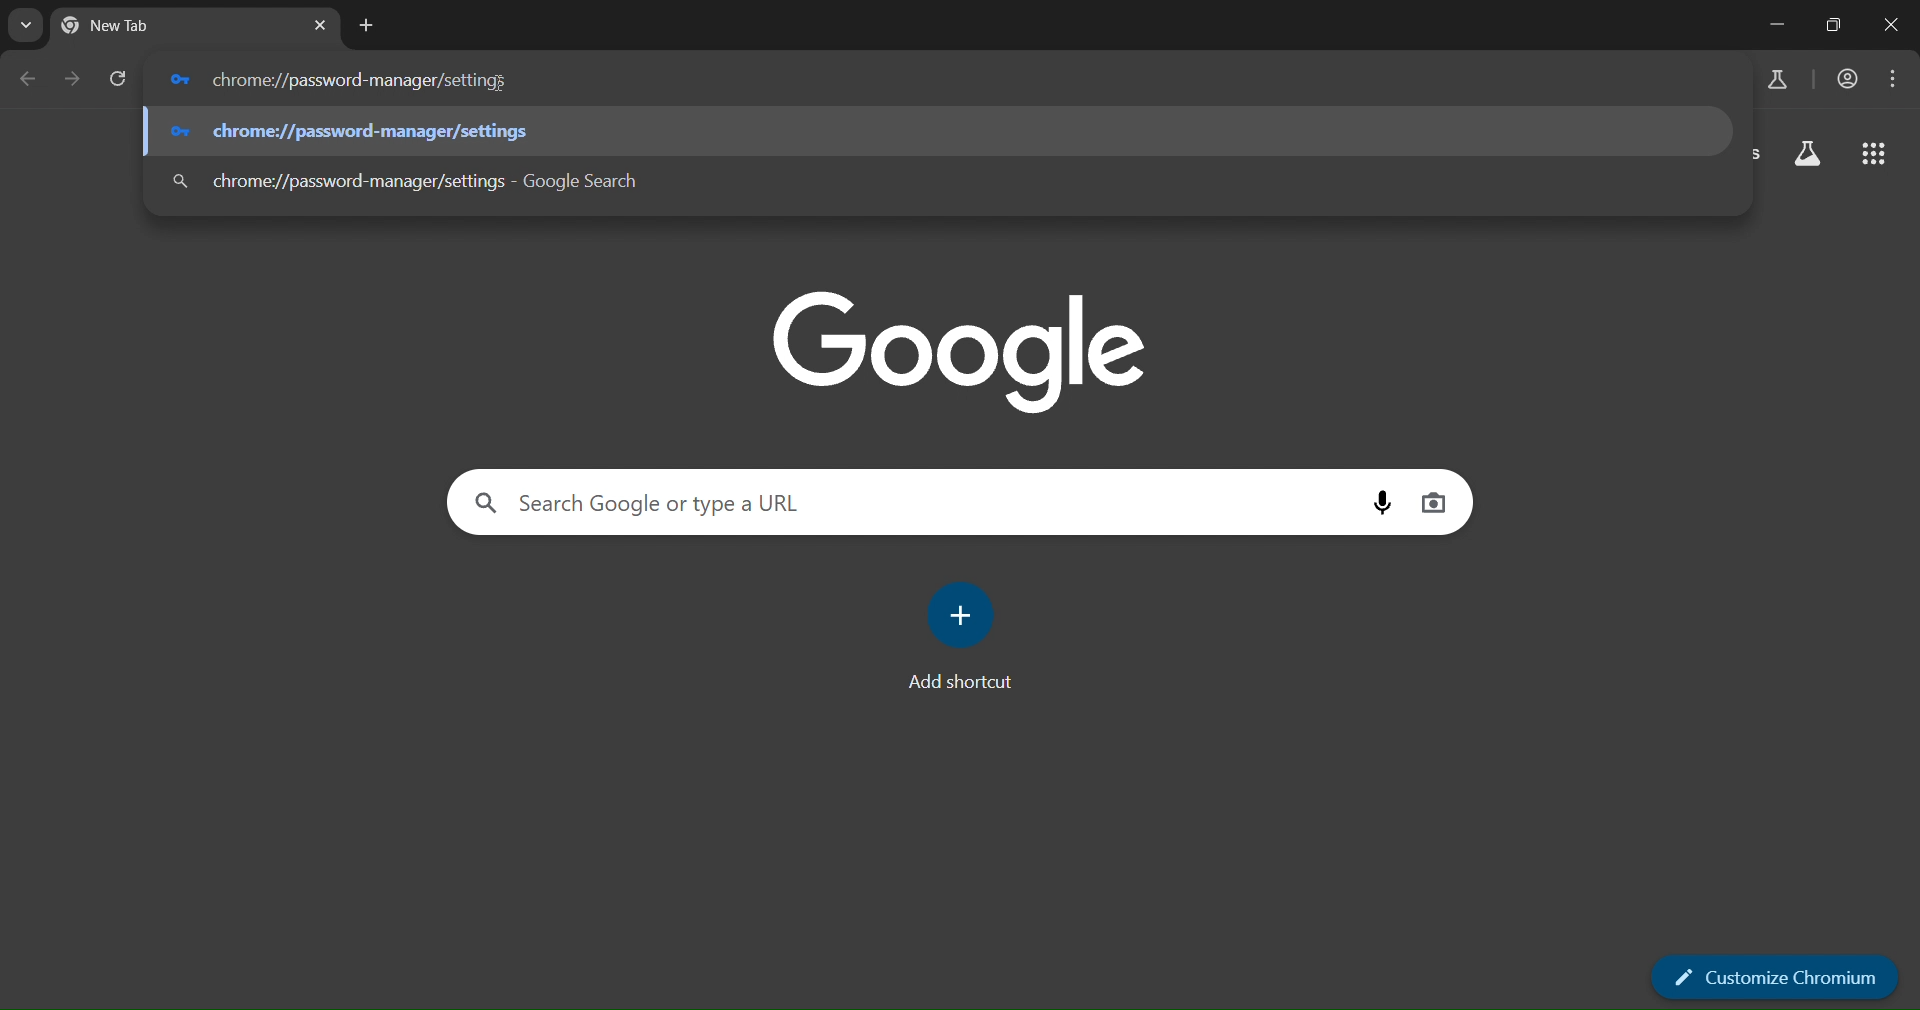 Image resolution: width=1920 pixels, height=1010 pixels. Describe the element at coordinates (118, 79) in the screenshot. I see `reload page` at that location.